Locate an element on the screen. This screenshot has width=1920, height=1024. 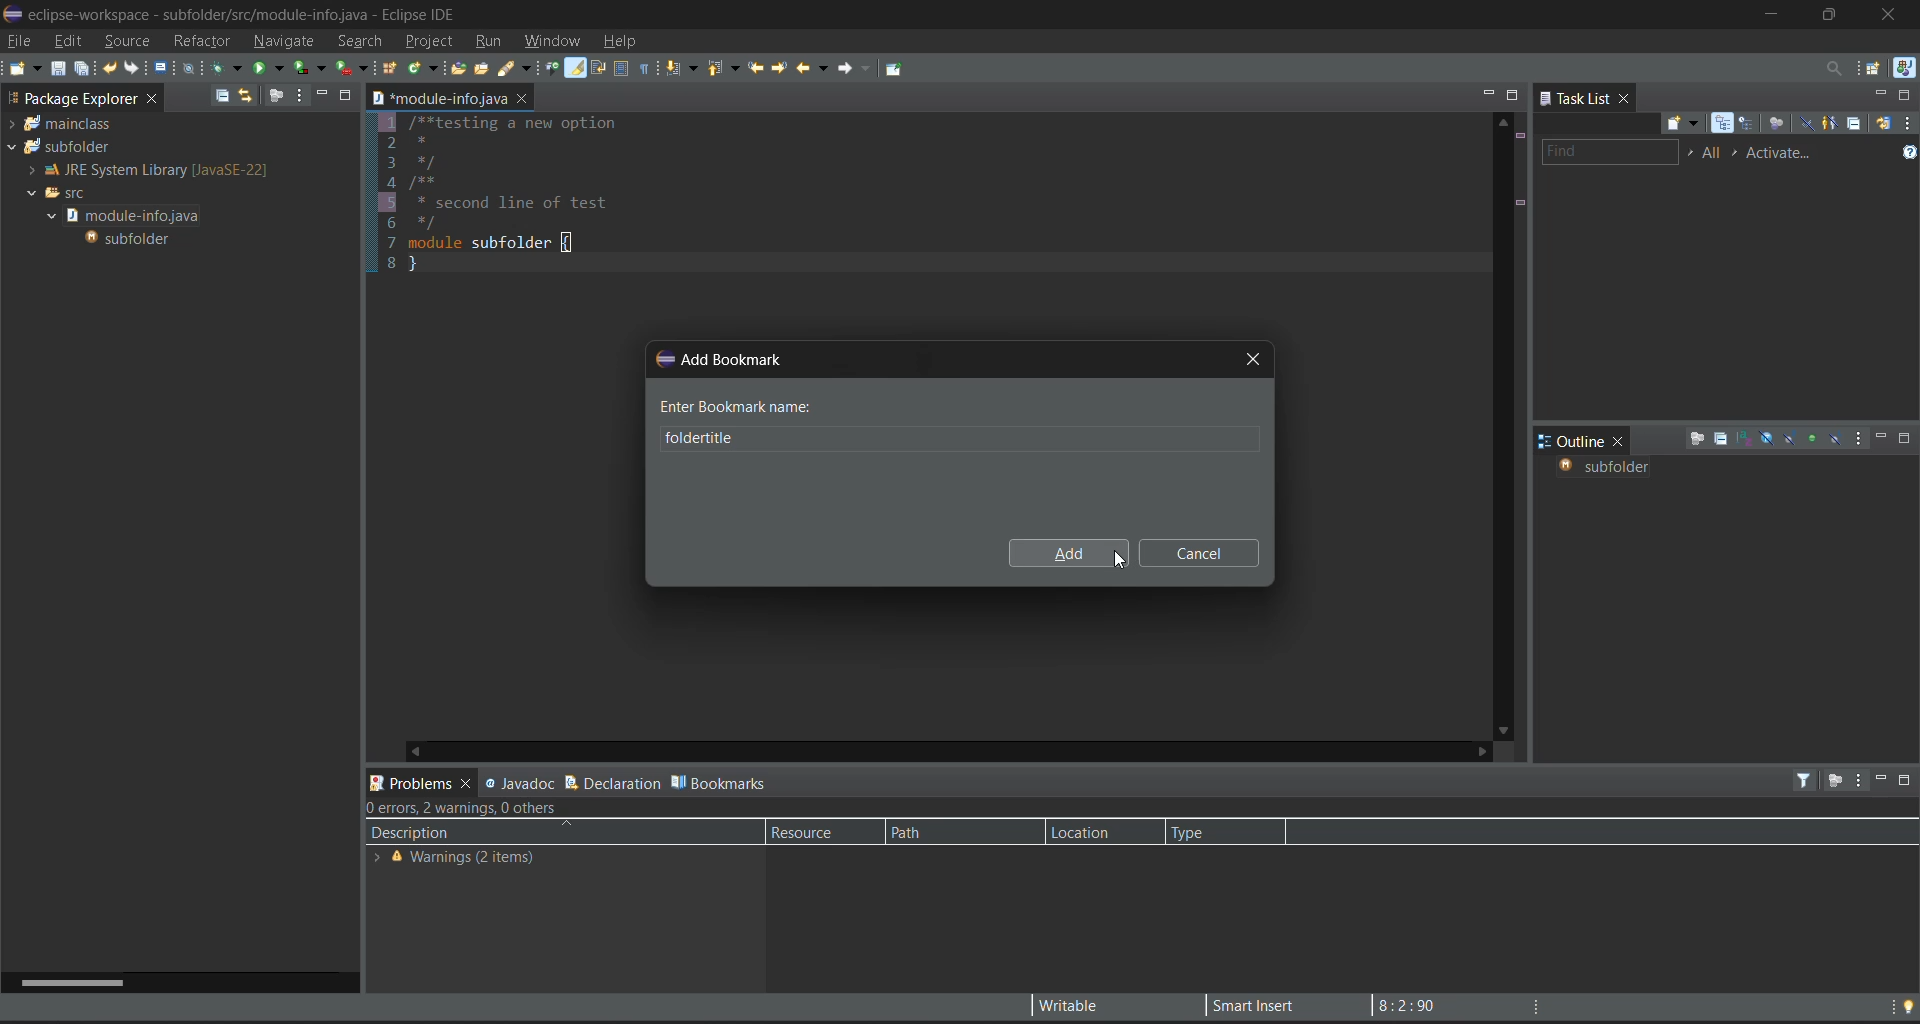
hide completed tasks is located at coordinates (1807, 125).